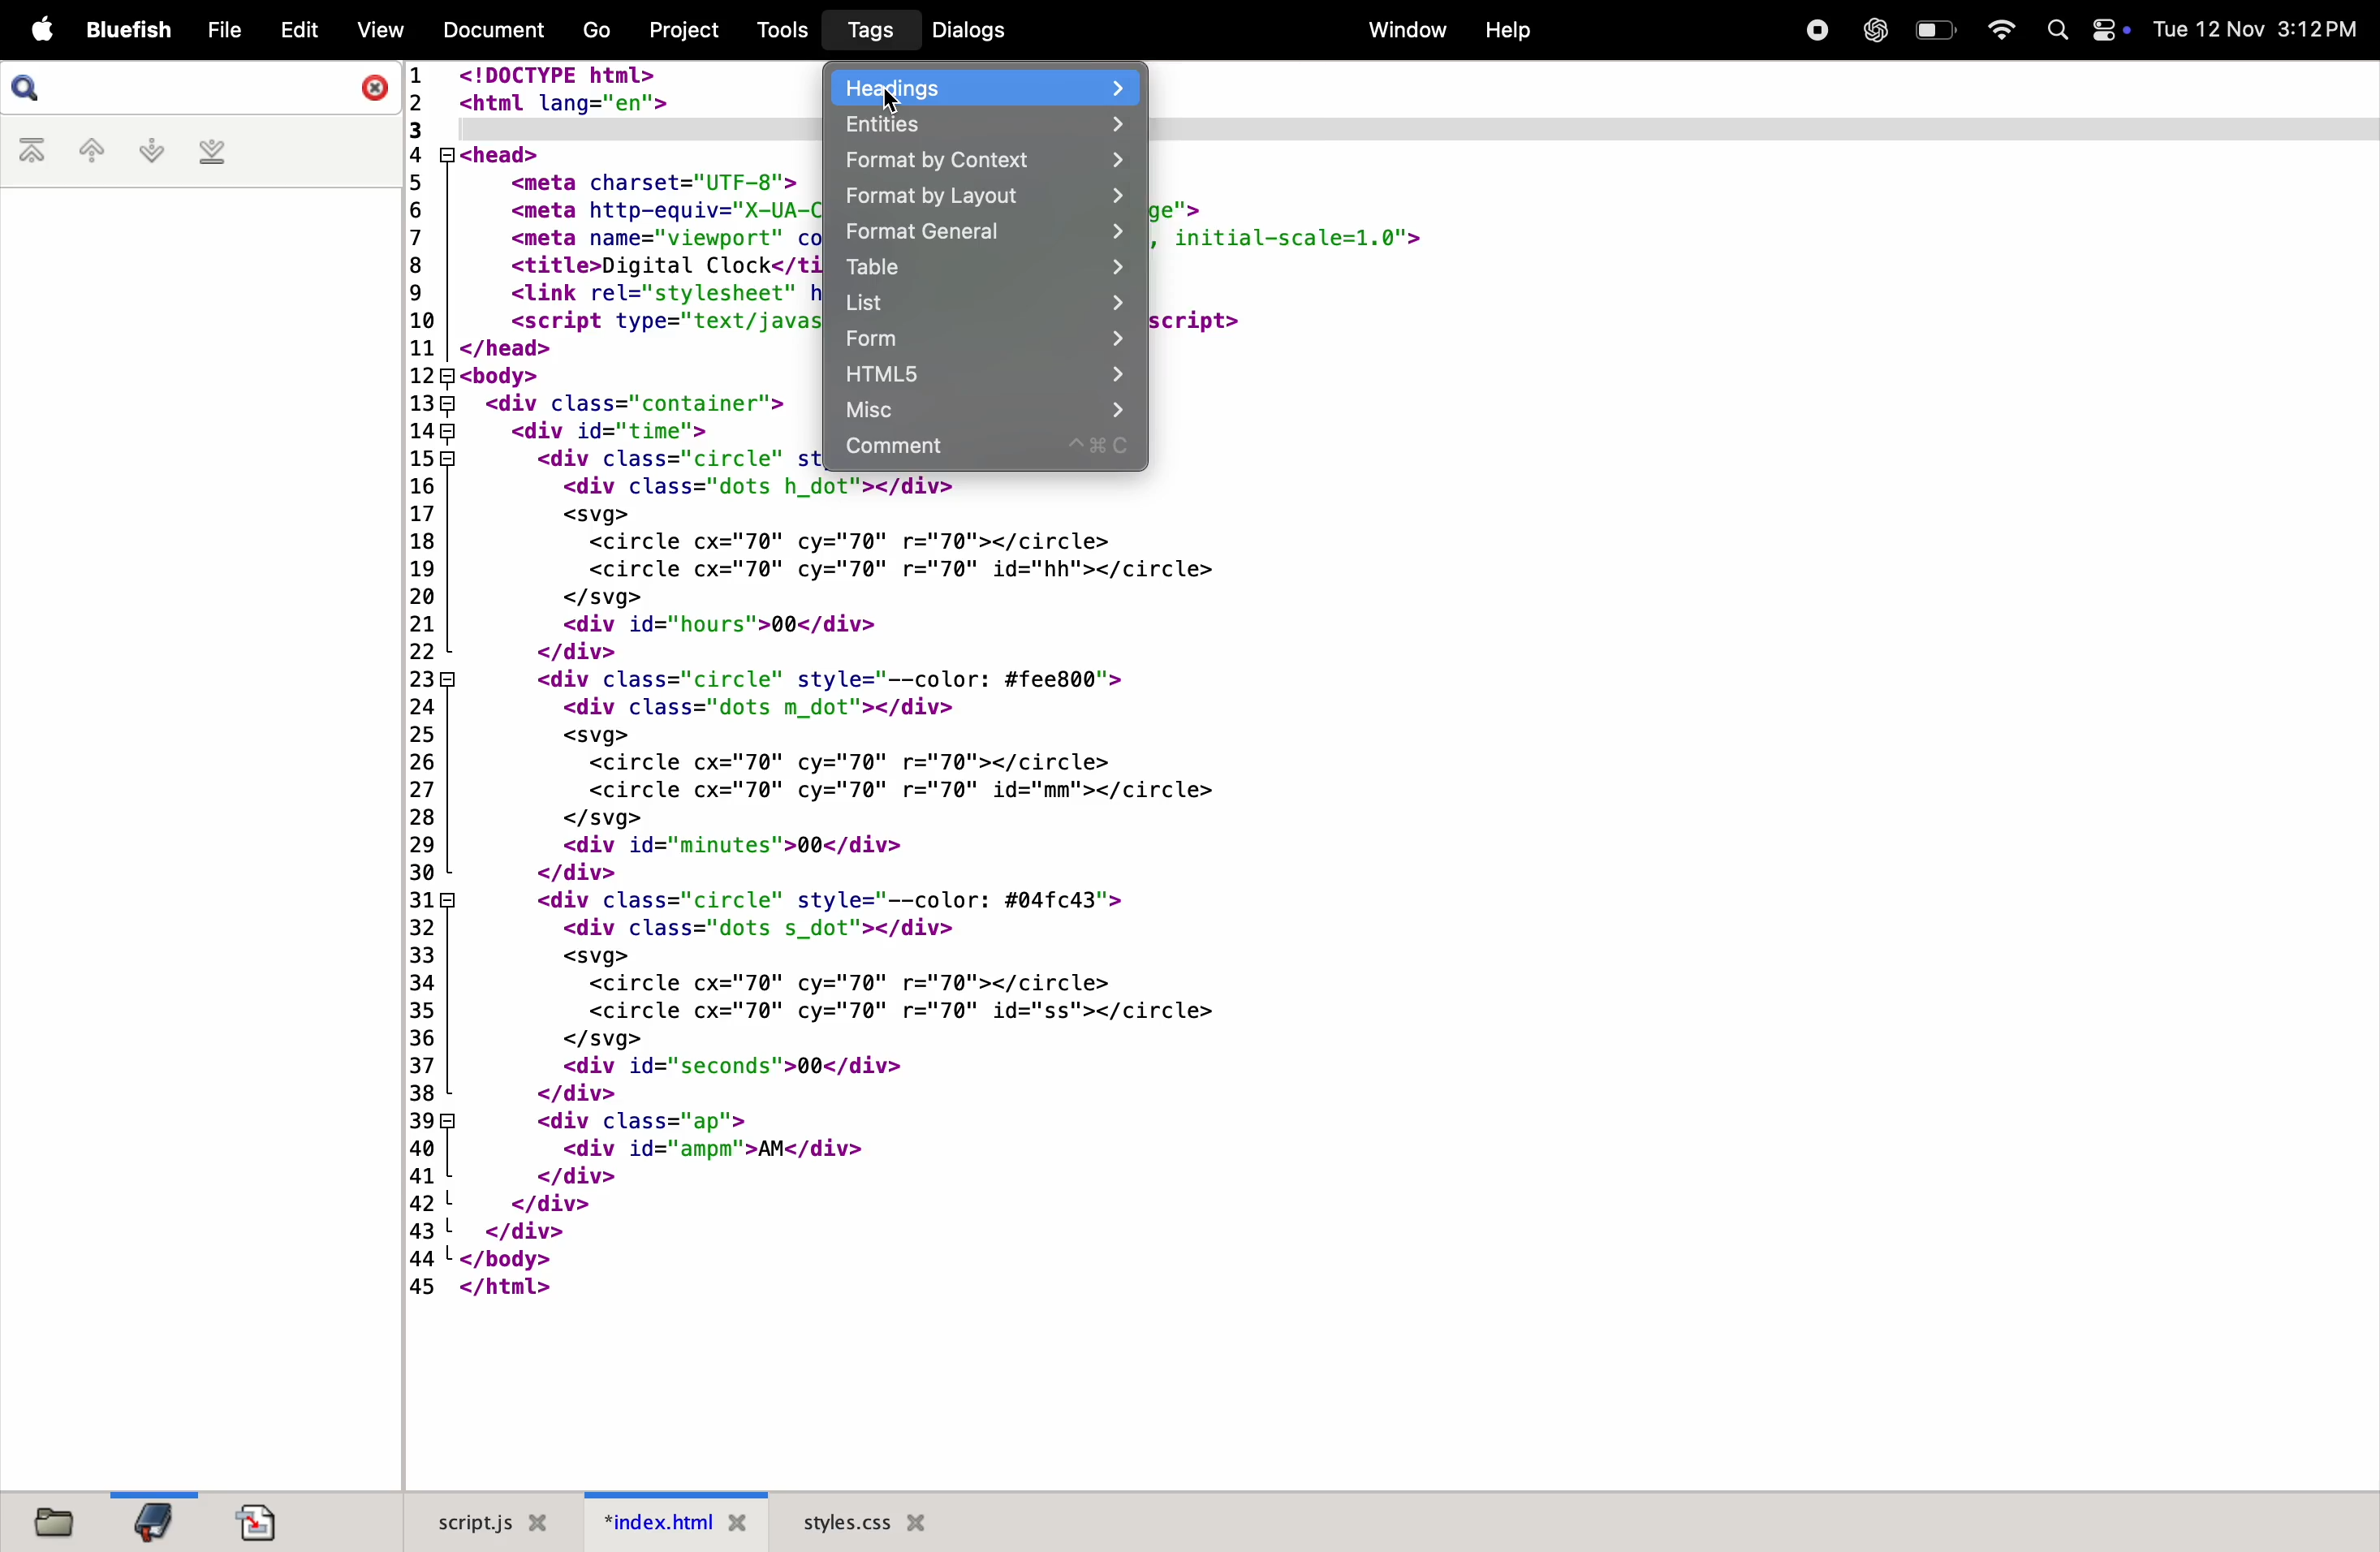 The height and width of the screenshot is (1552, 2380). I want to click on format by layout, so click(982, 200).